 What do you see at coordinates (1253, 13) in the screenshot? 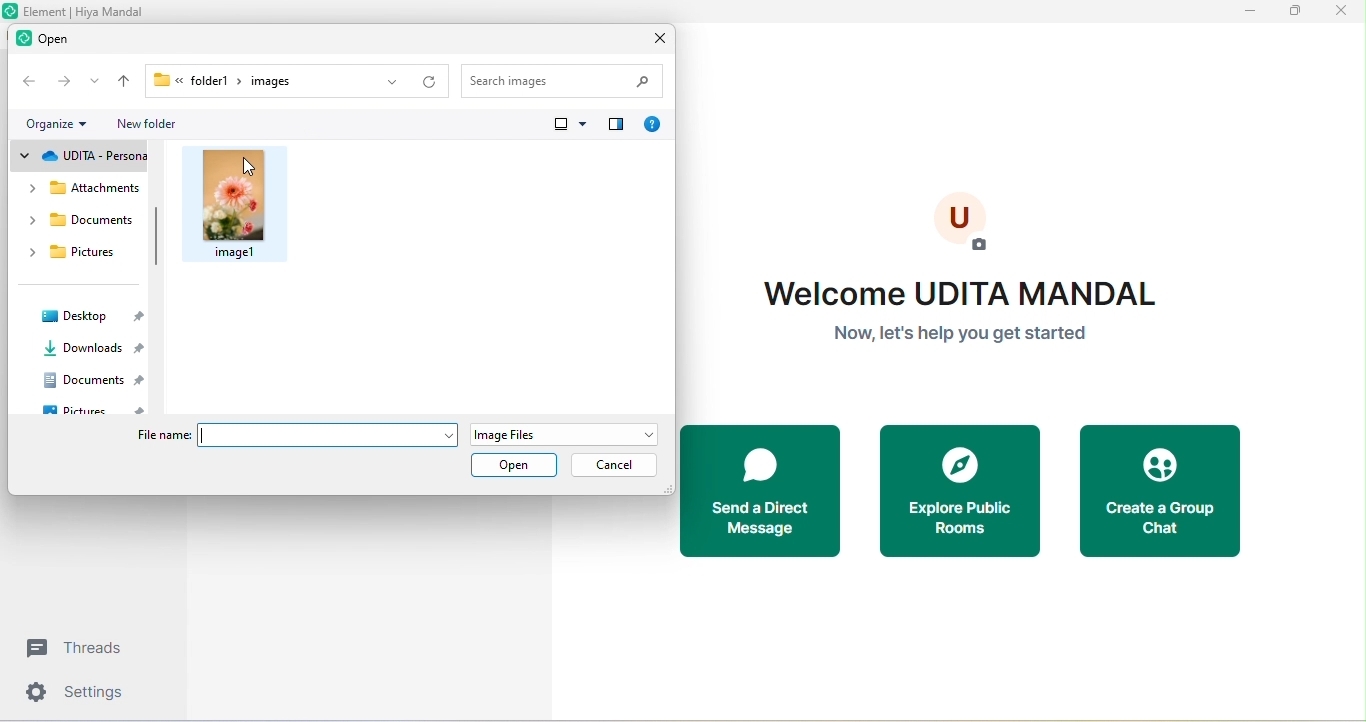
I see `minimize` at bounding box center [1253, 13].